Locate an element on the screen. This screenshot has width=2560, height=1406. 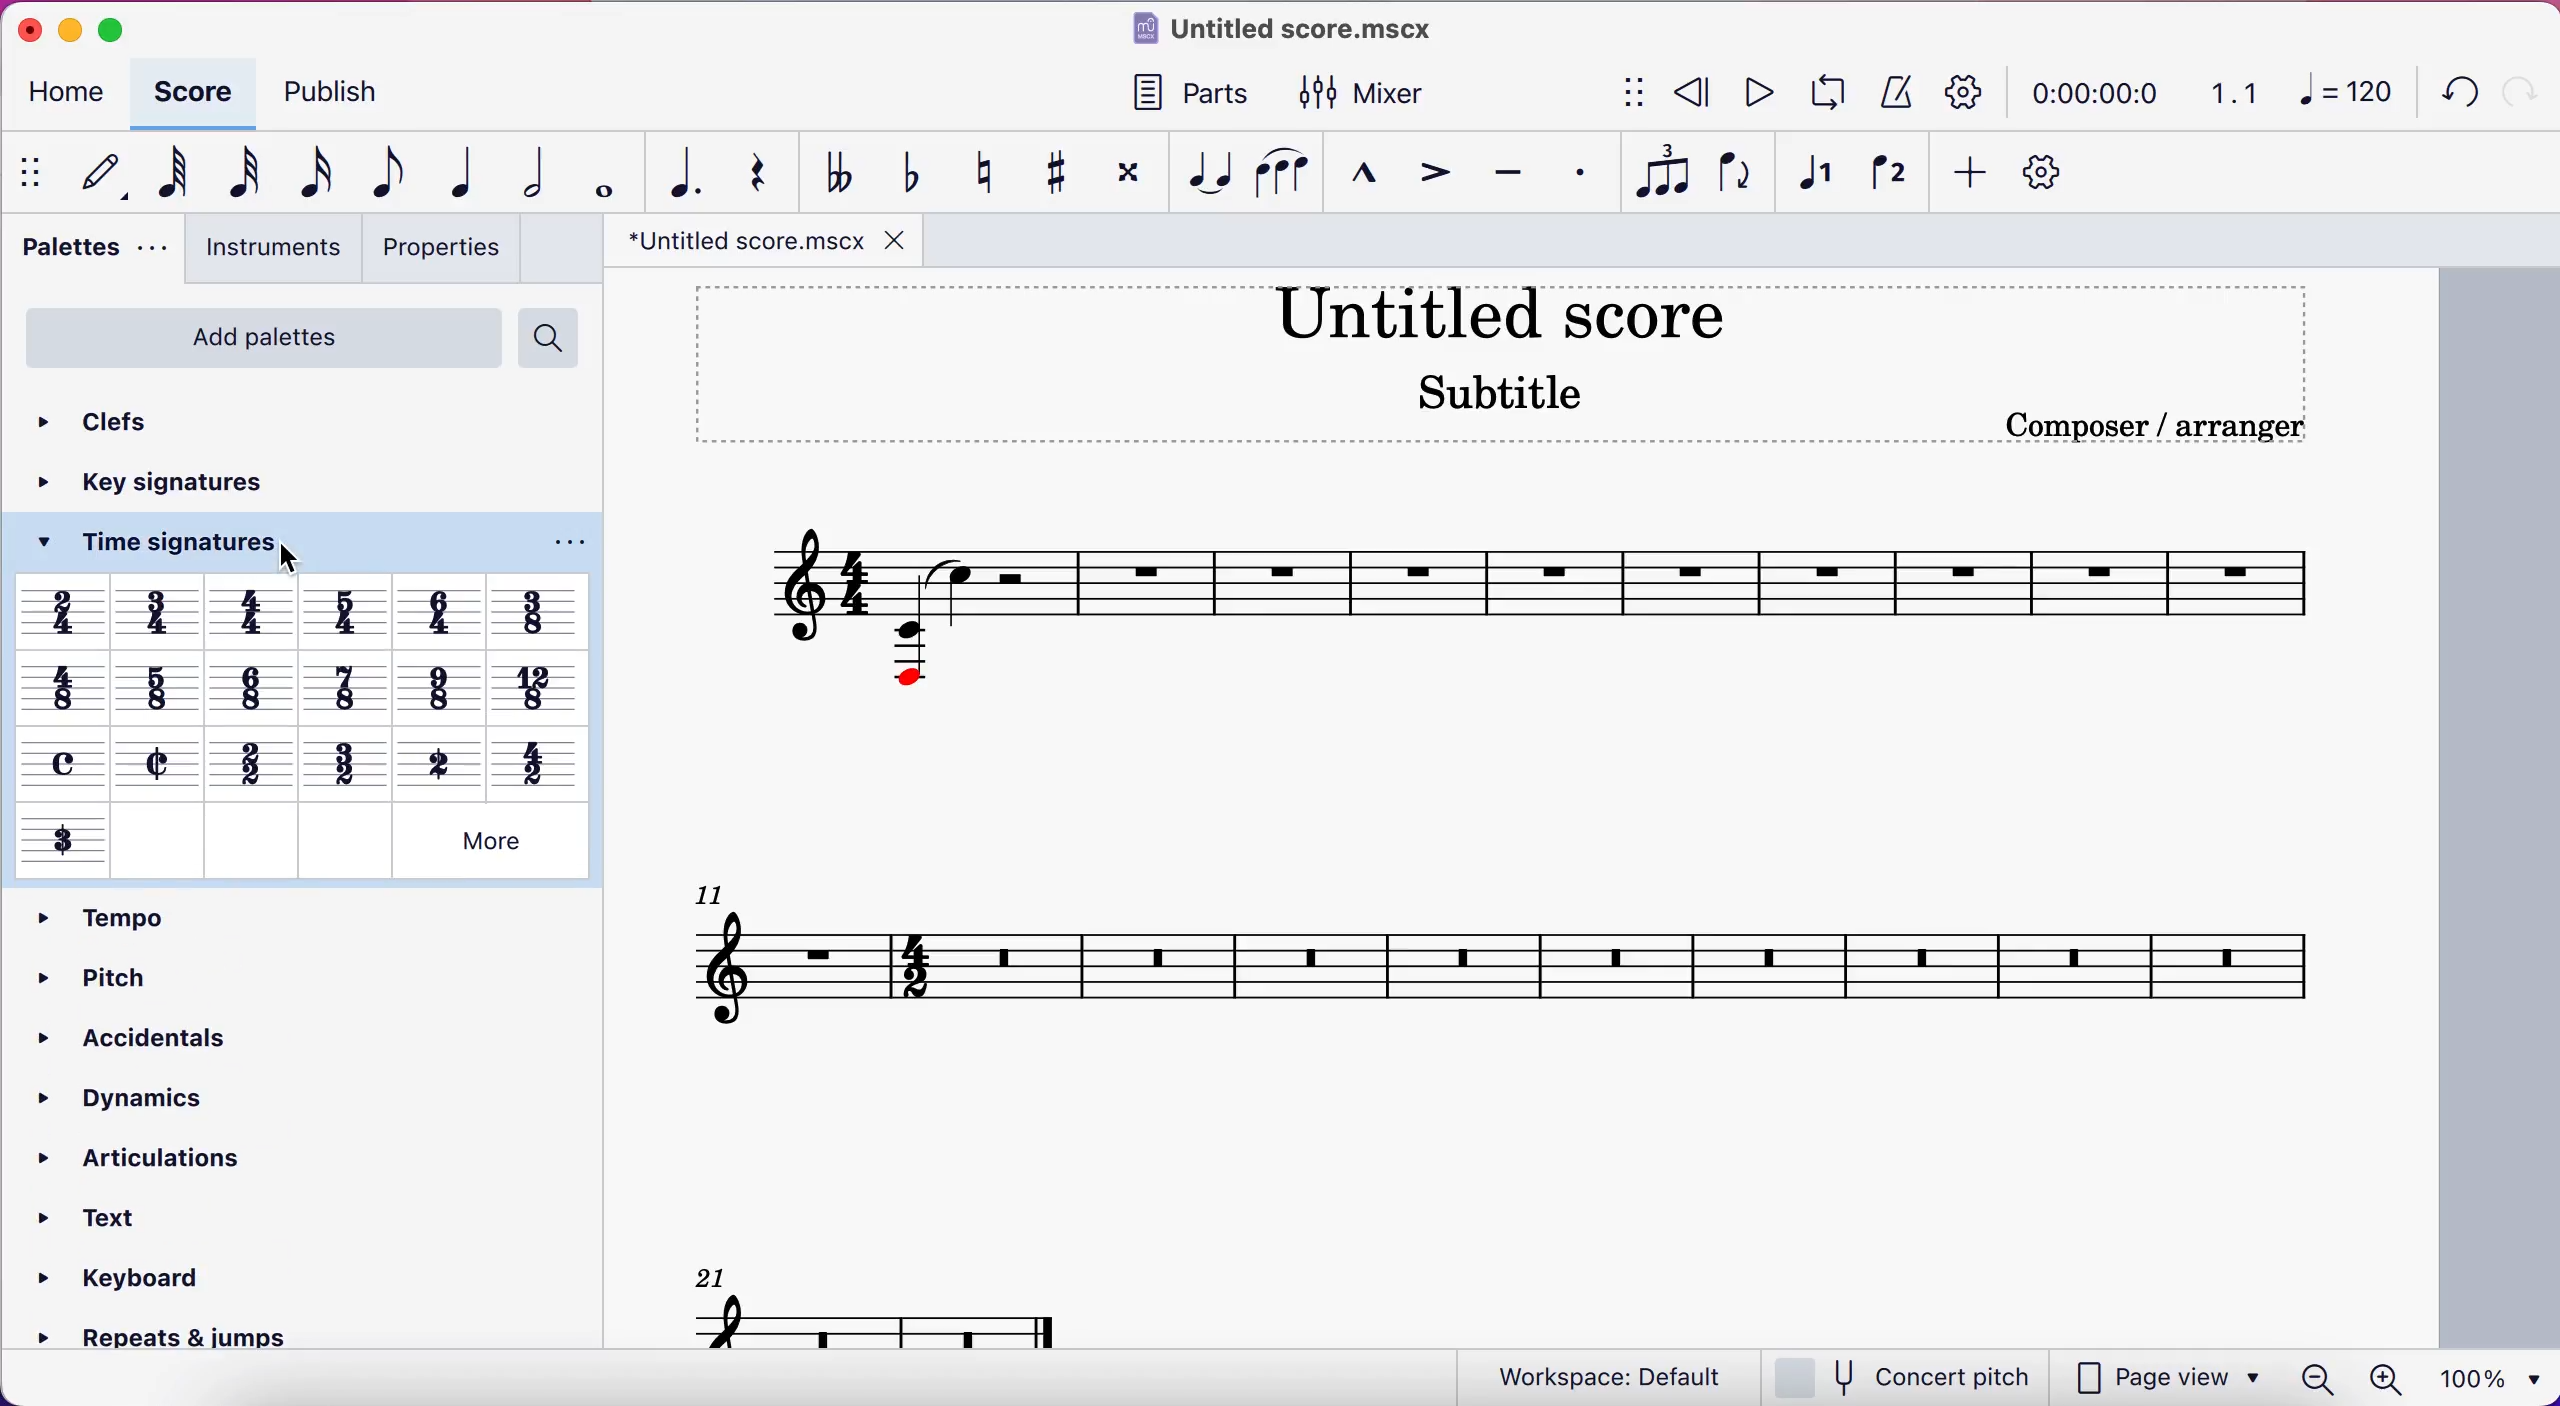
score is located at coordinates (1541, 927).